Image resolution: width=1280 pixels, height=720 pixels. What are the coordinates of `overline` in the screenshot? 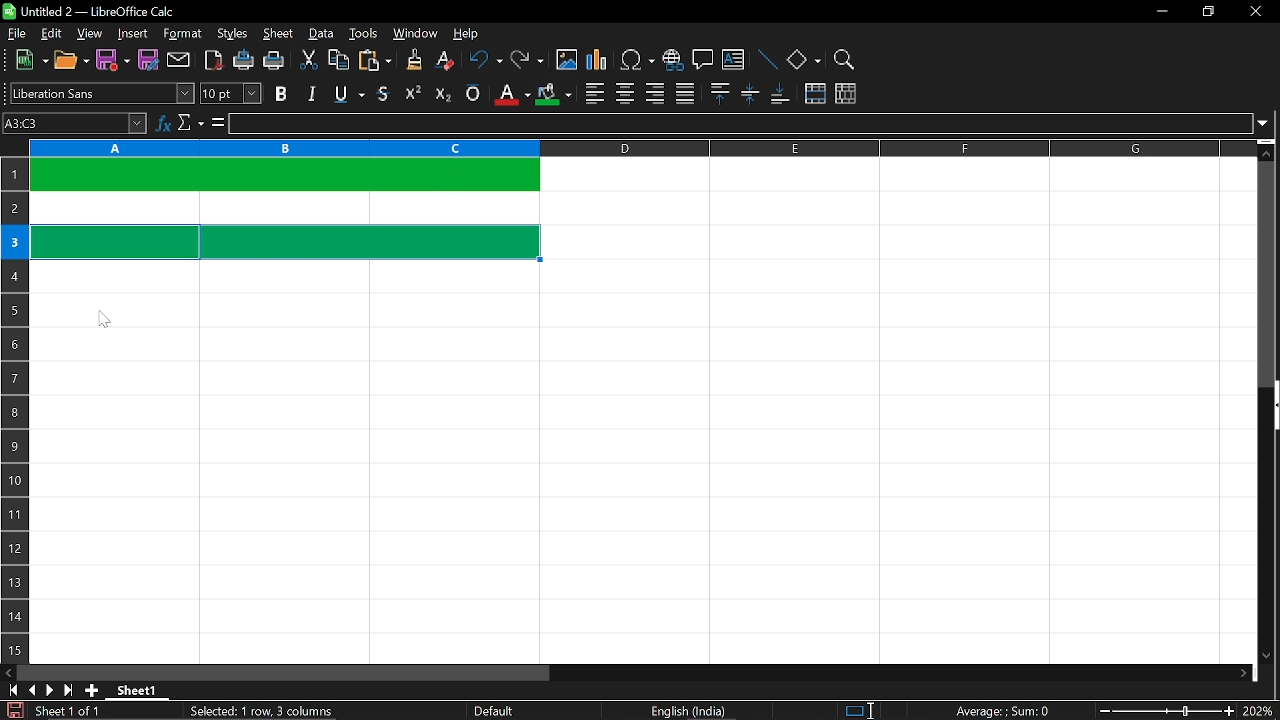 It's located at (473, 94).